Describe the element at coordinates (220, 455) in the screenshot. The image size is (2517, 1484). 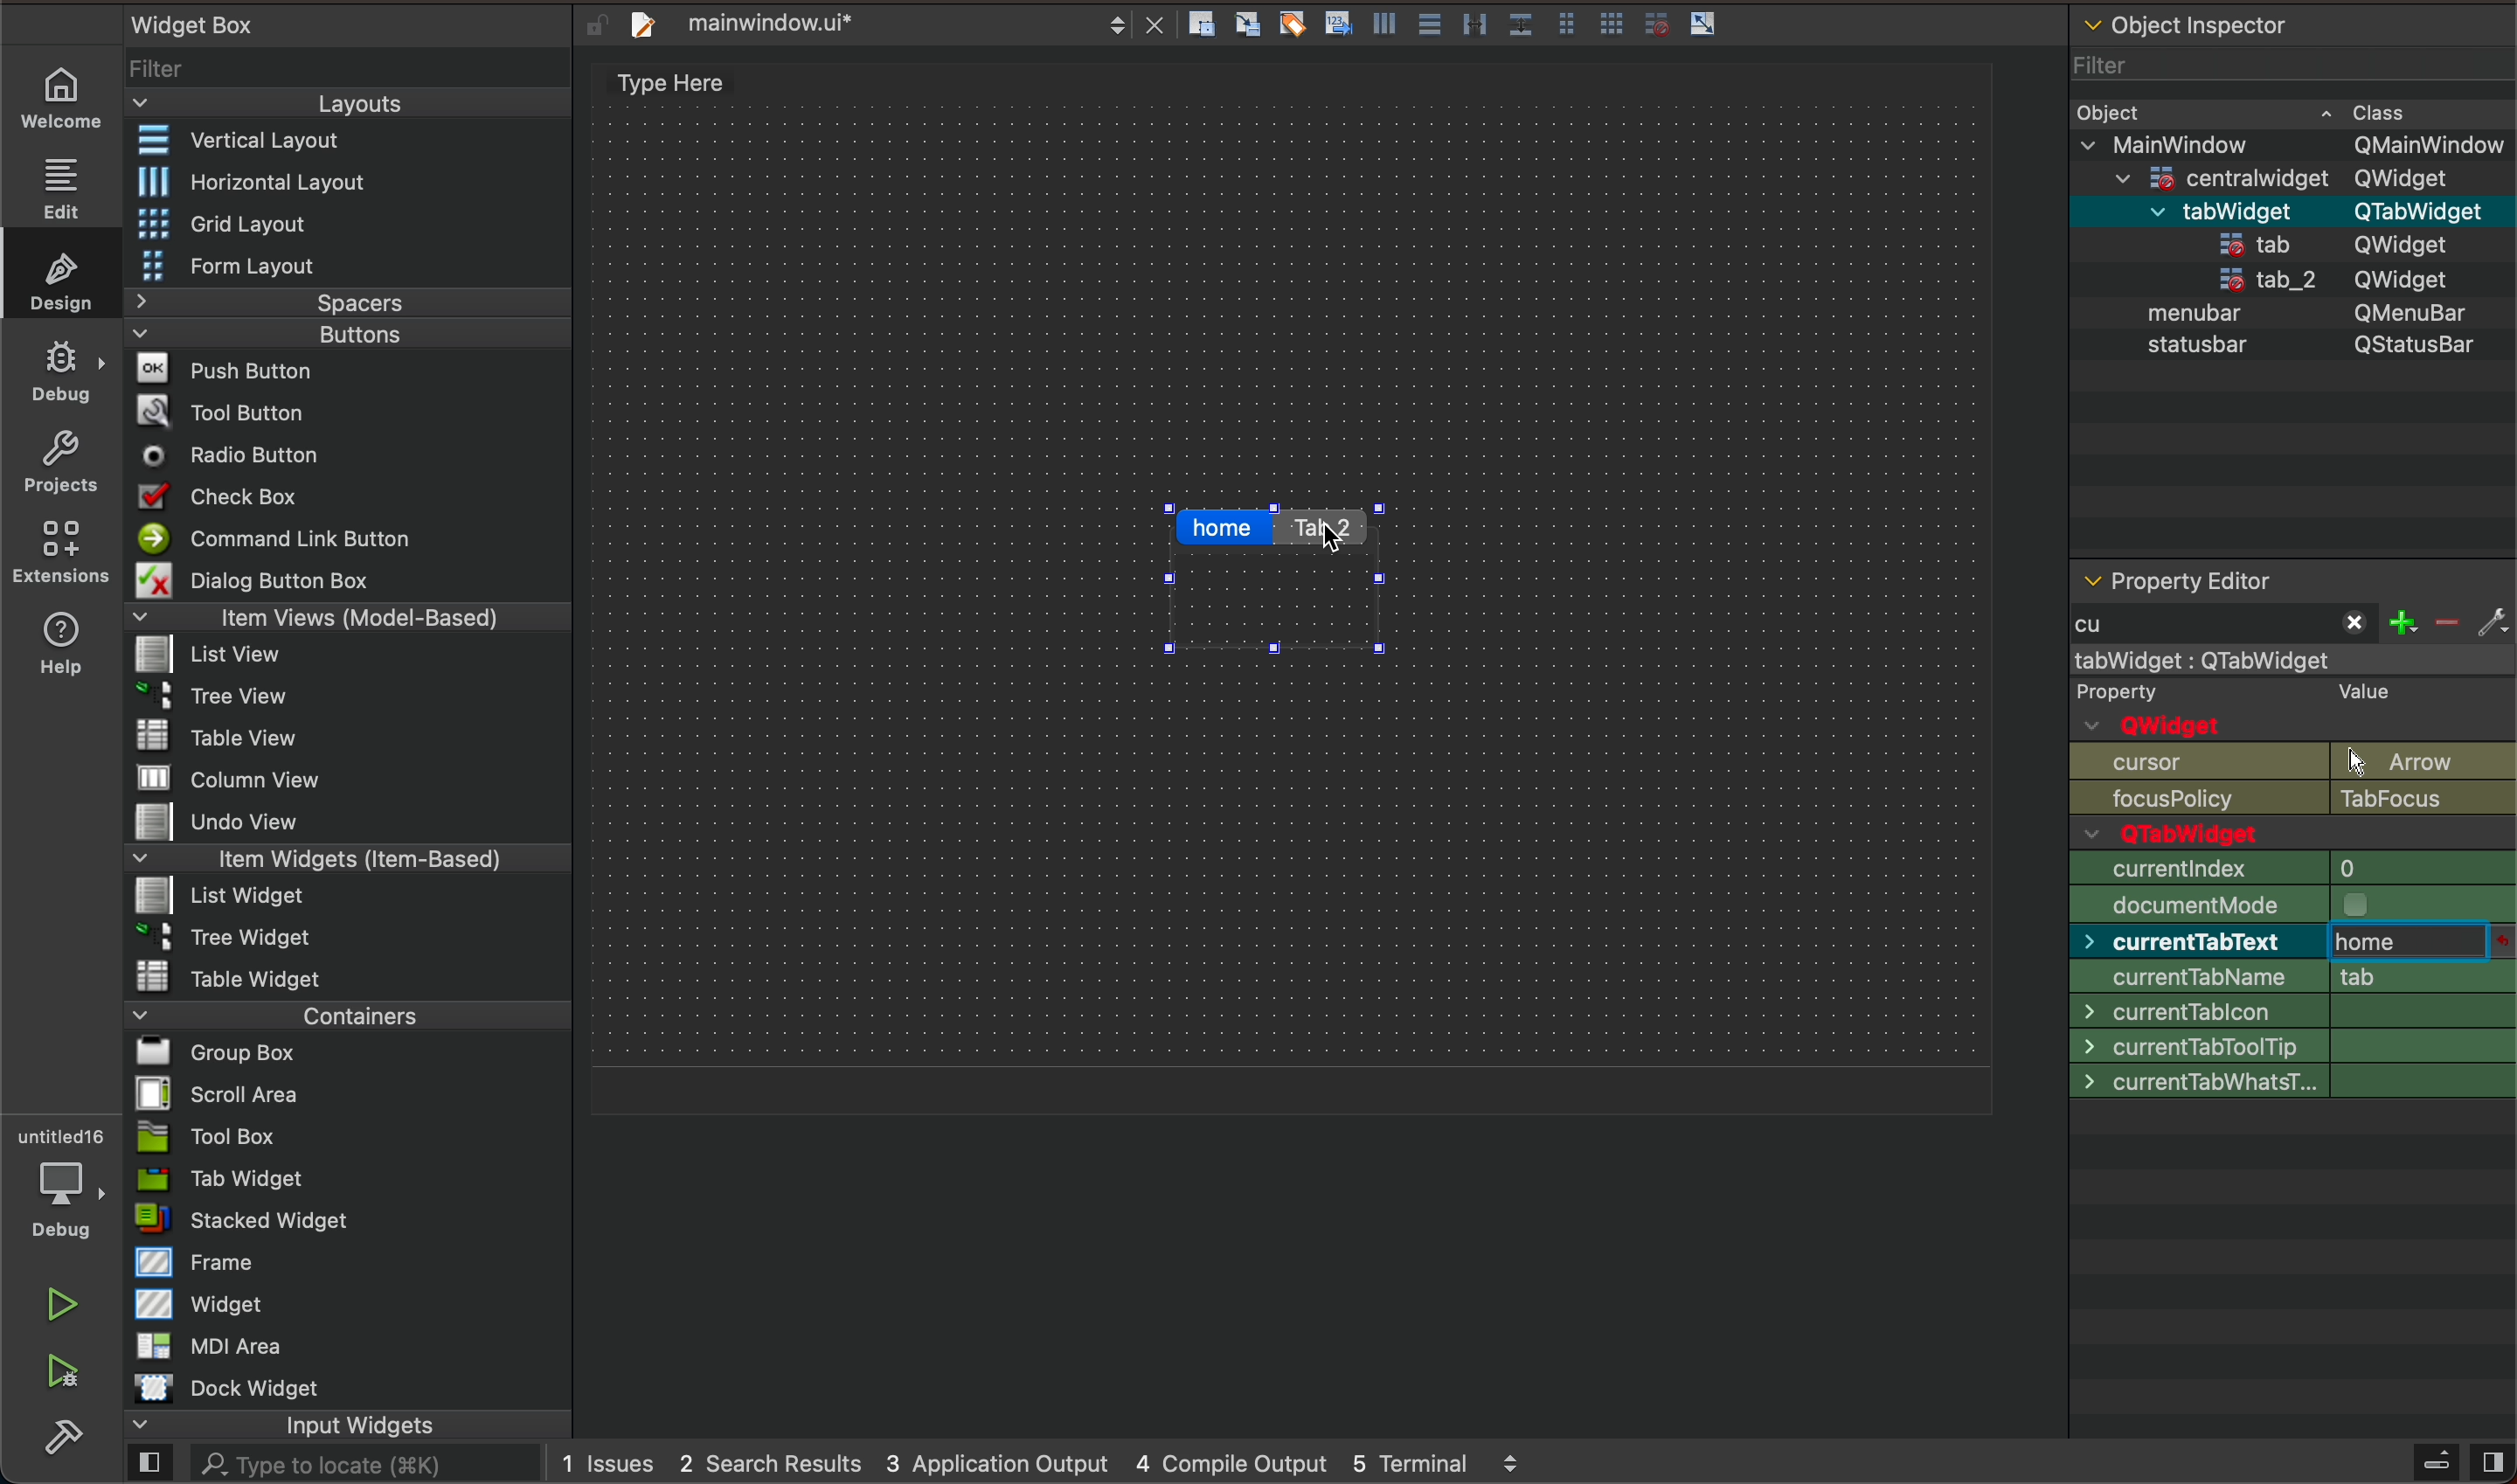
I see ` Radio Button` at that location.